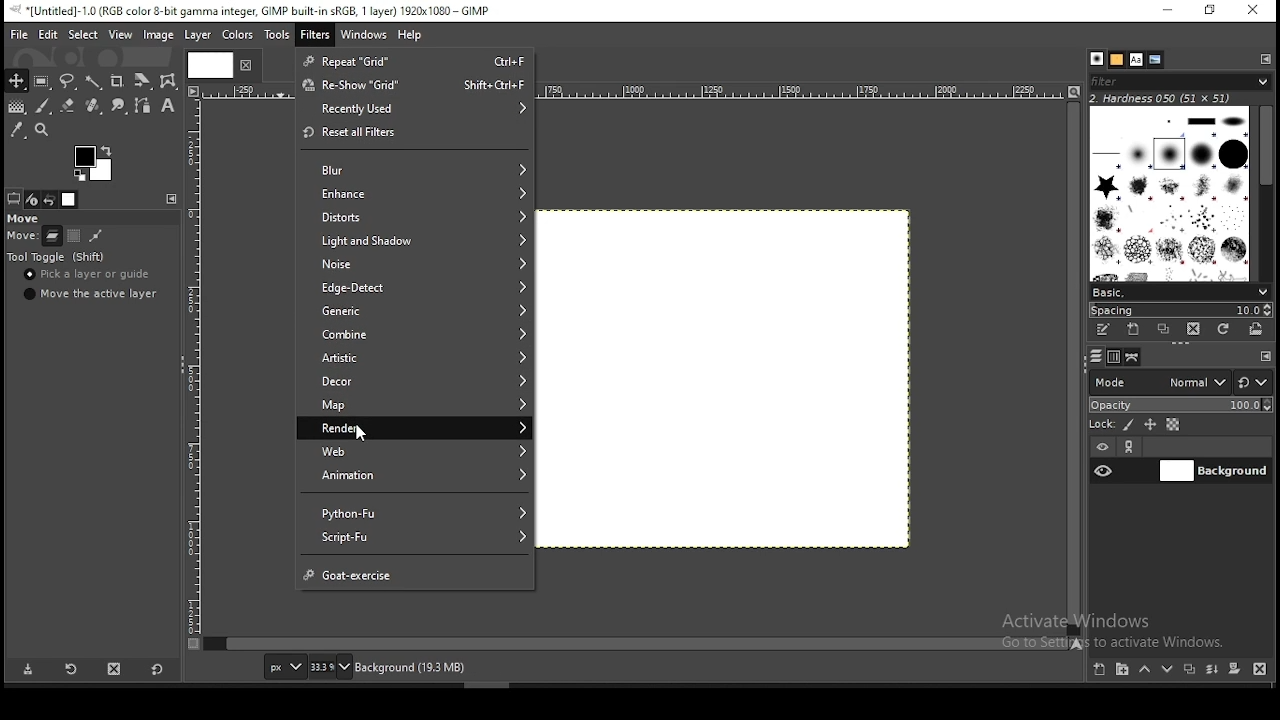 Image resolution: width=1280 pixels, height=720 pixels. I want to click on move layer on step up, so click(1148, 670).